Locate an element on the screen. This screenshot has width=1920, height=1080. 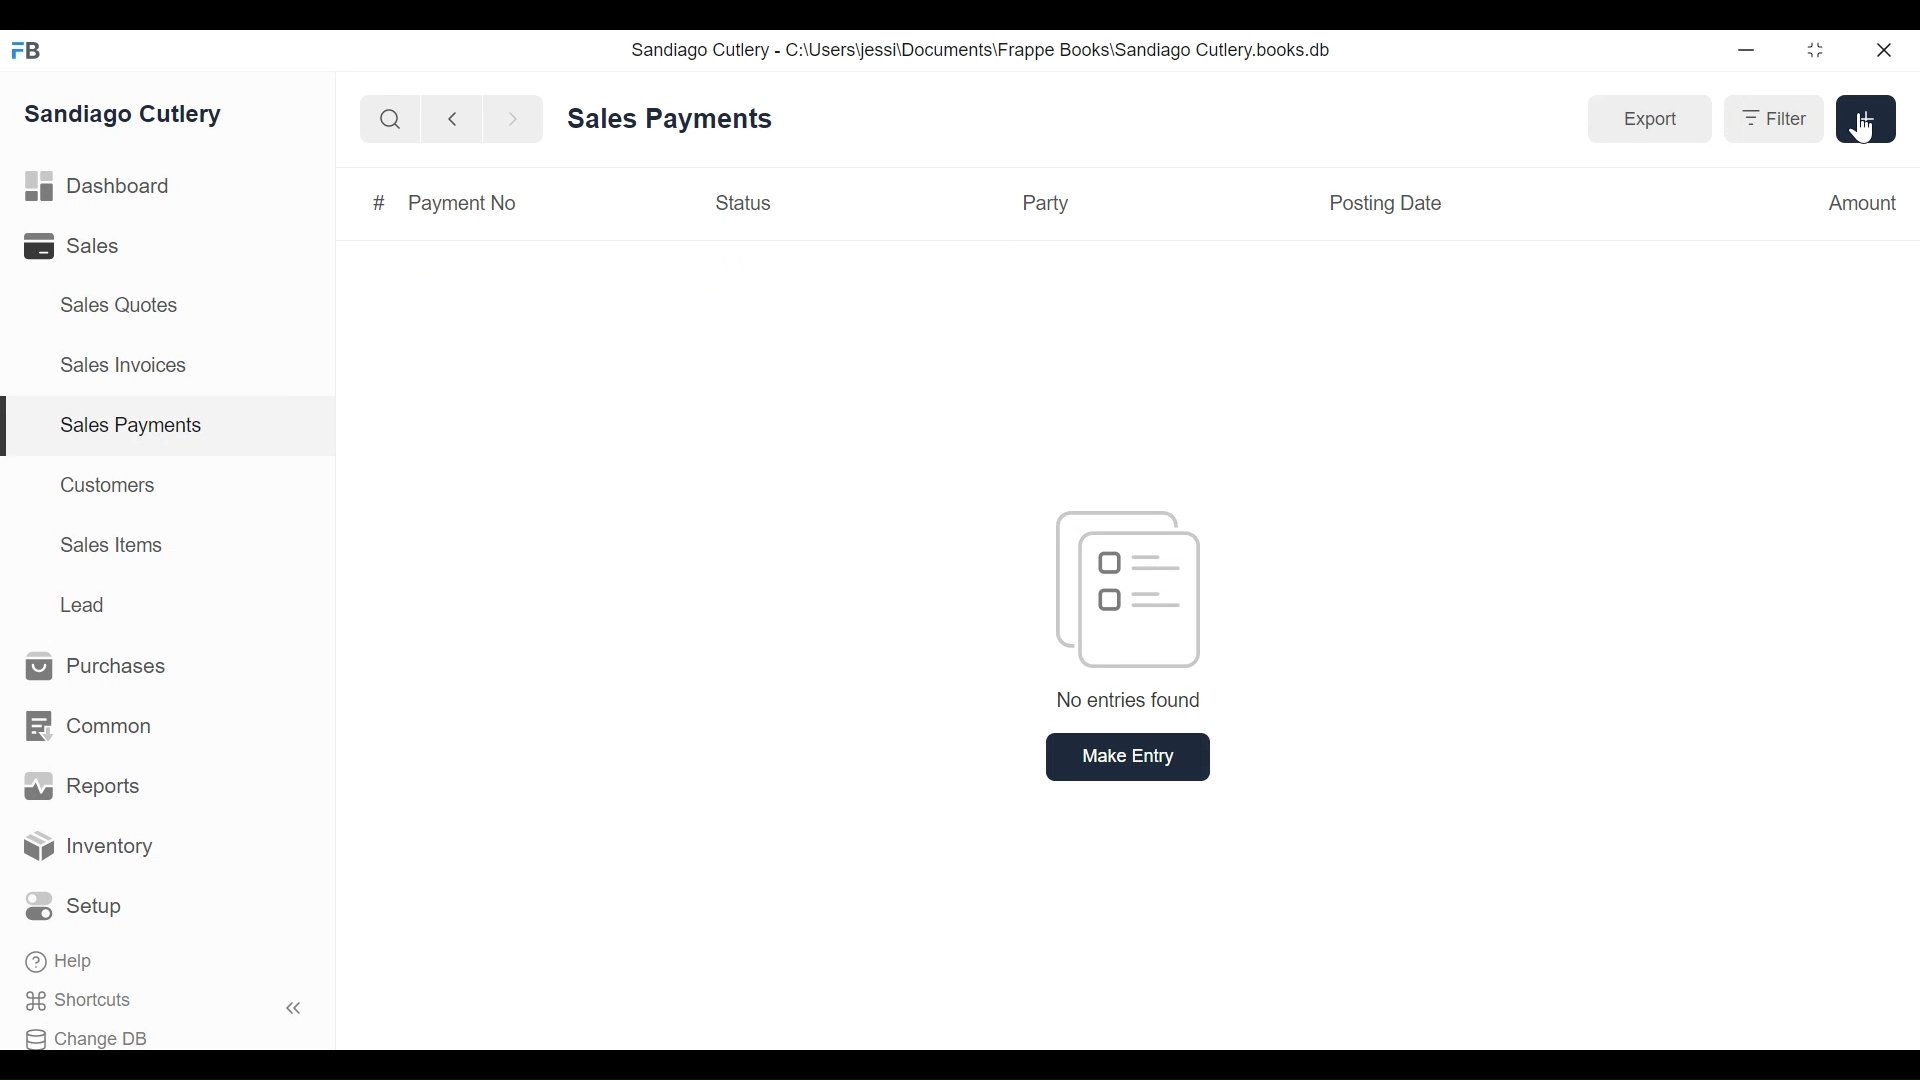
Status is located at coordinates (740, 202).